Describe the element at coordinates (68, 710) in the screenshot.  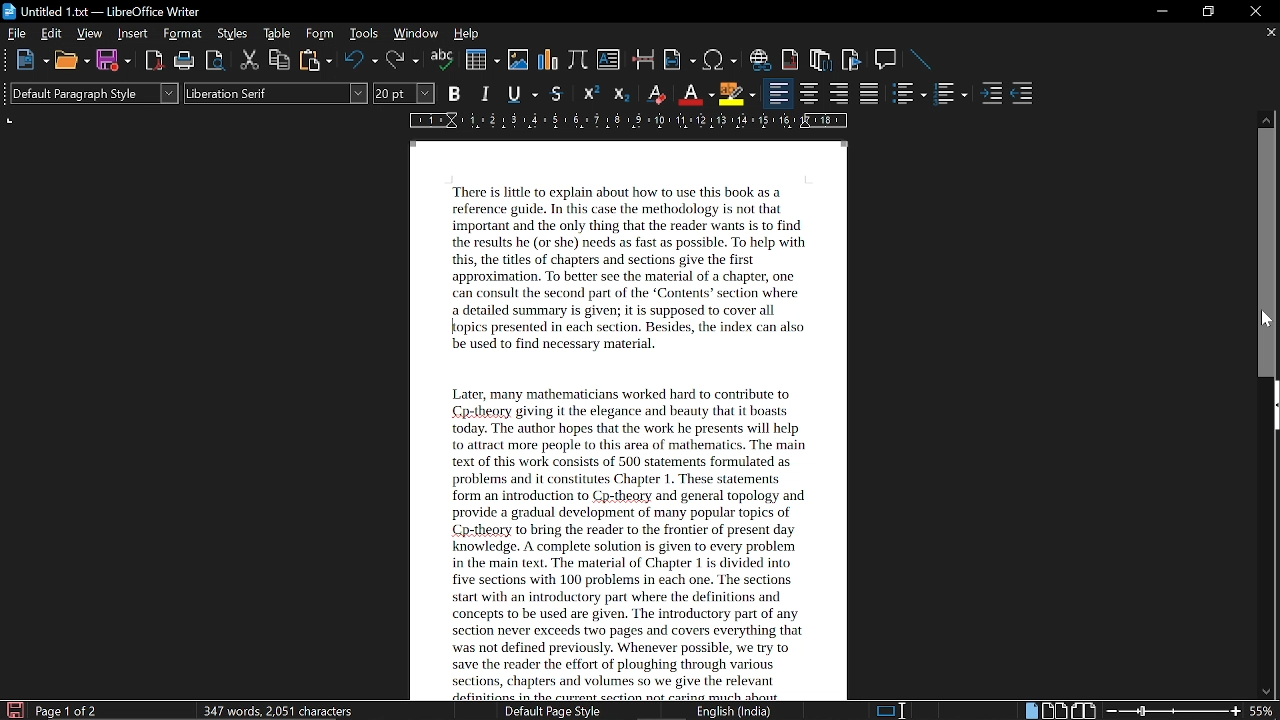
I see `current page` at that location.